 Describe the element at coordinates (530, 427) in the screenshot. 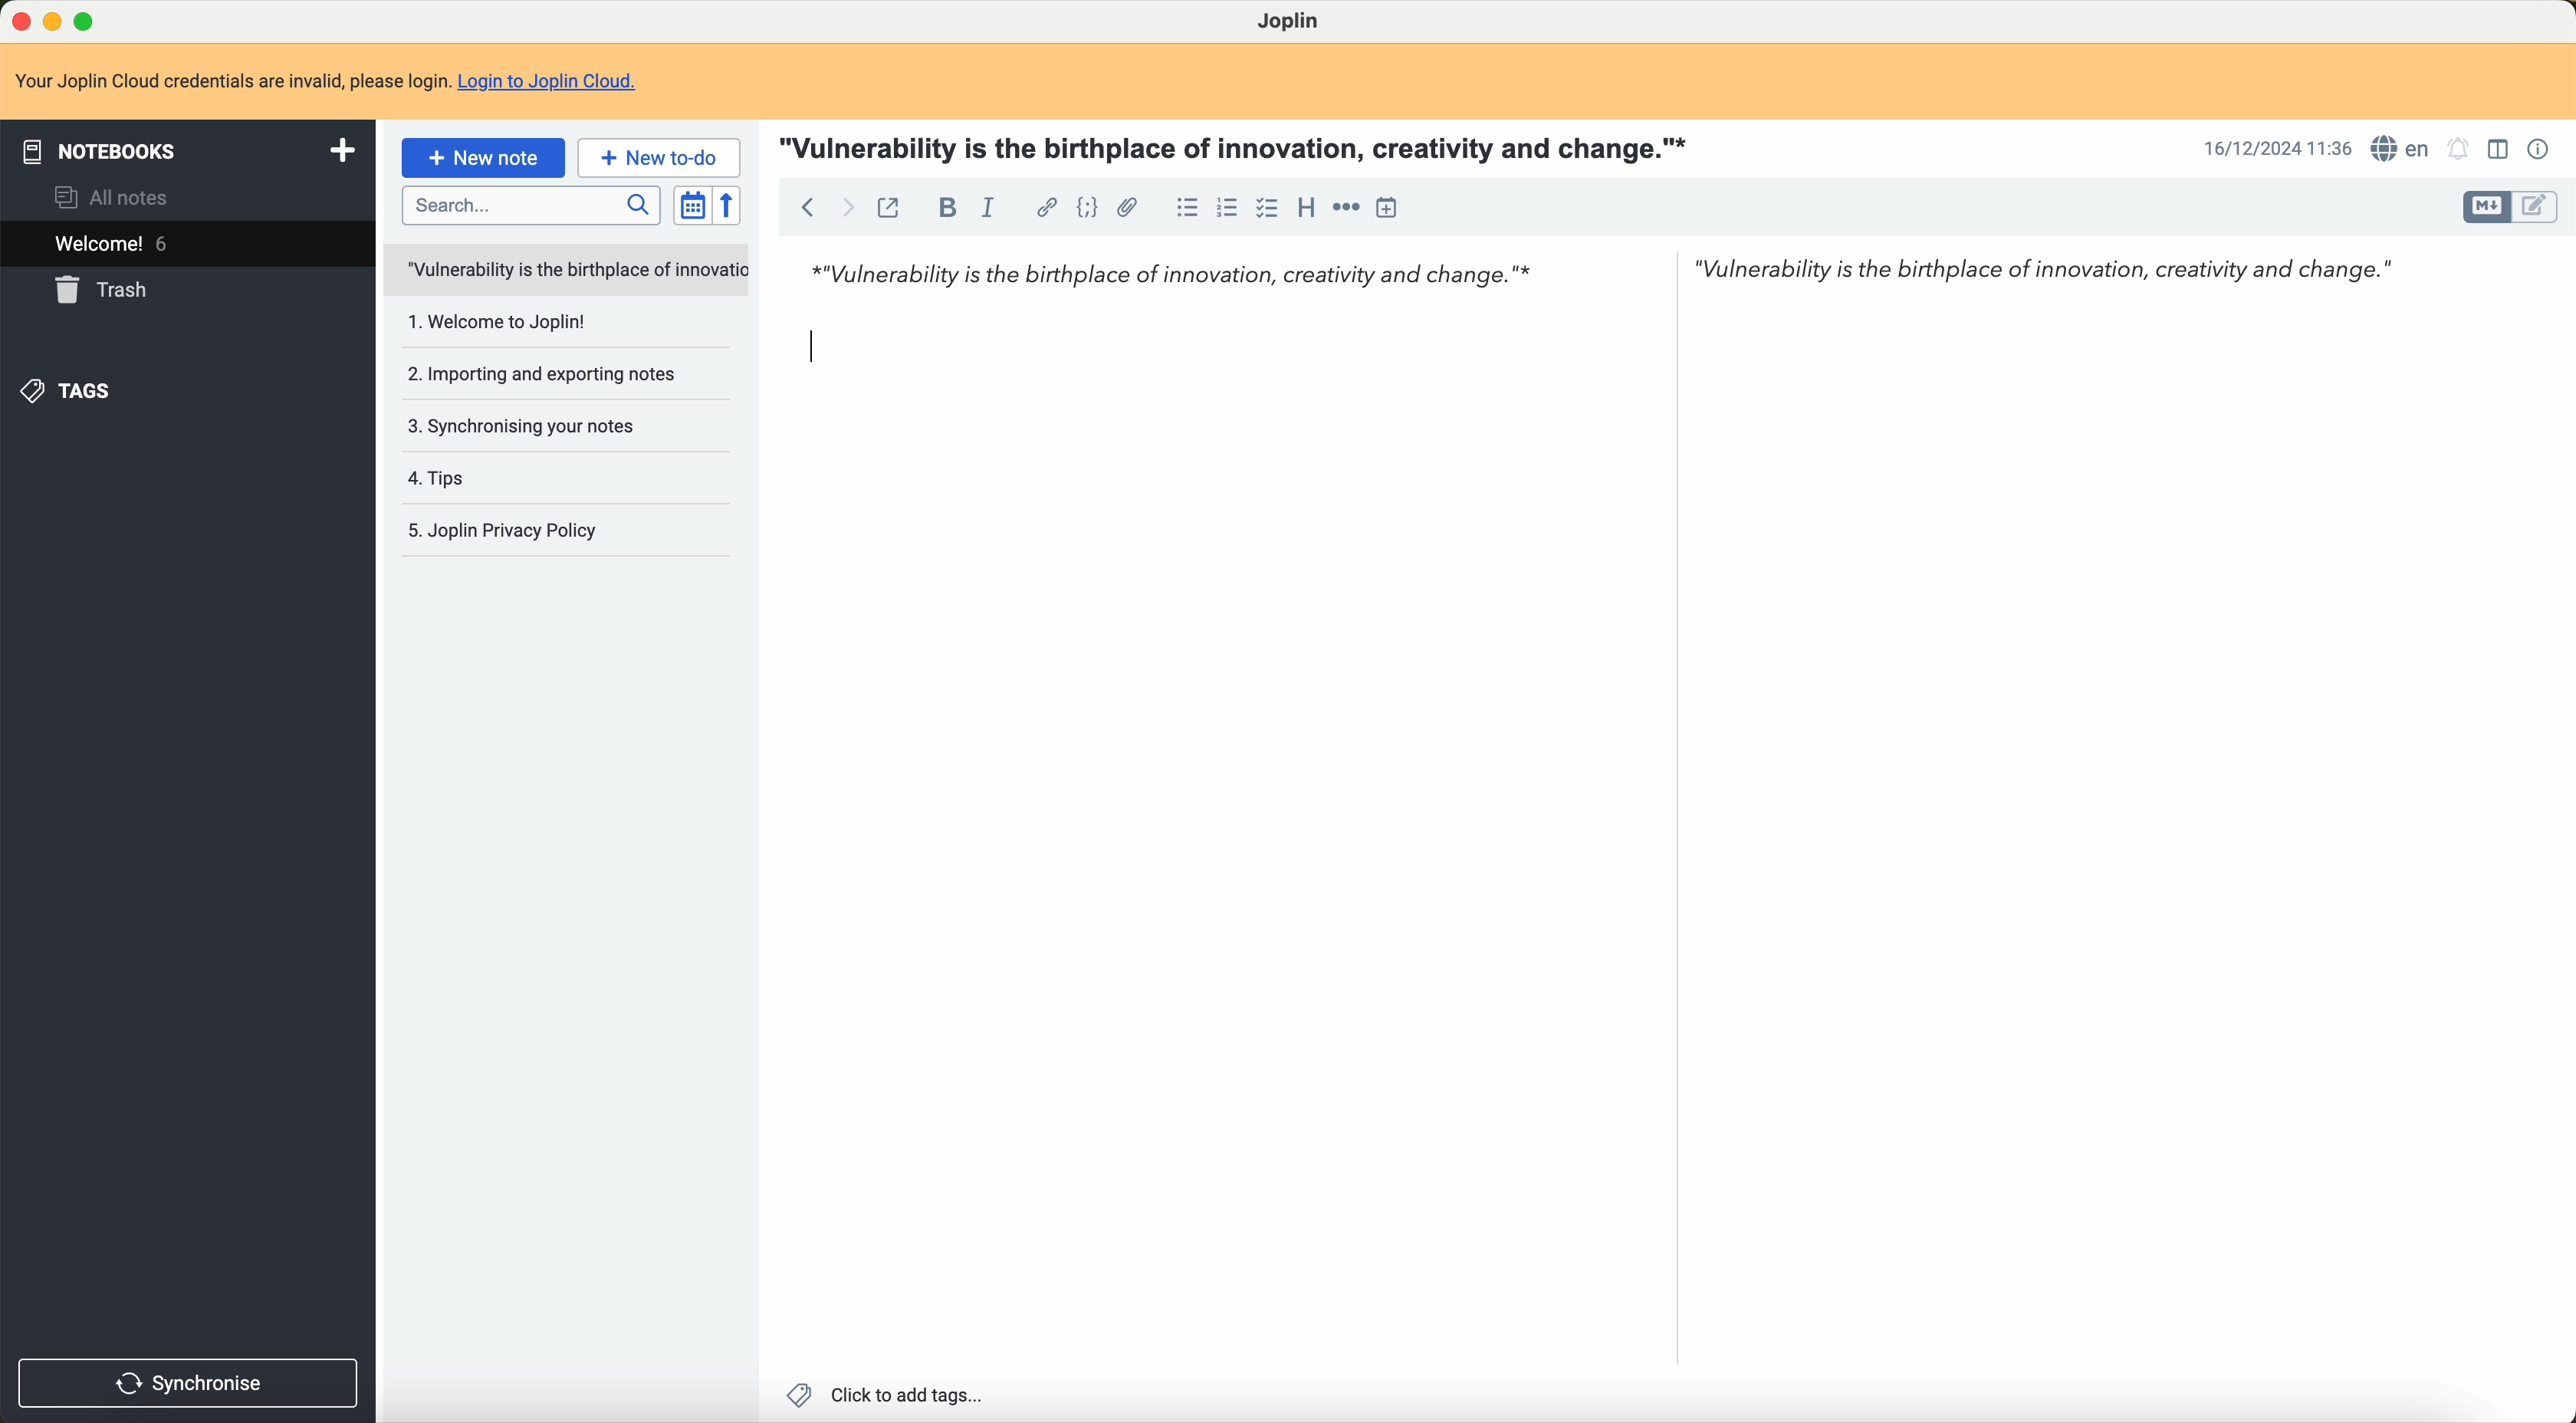

I see `3. Synchronising your notes` at that location.